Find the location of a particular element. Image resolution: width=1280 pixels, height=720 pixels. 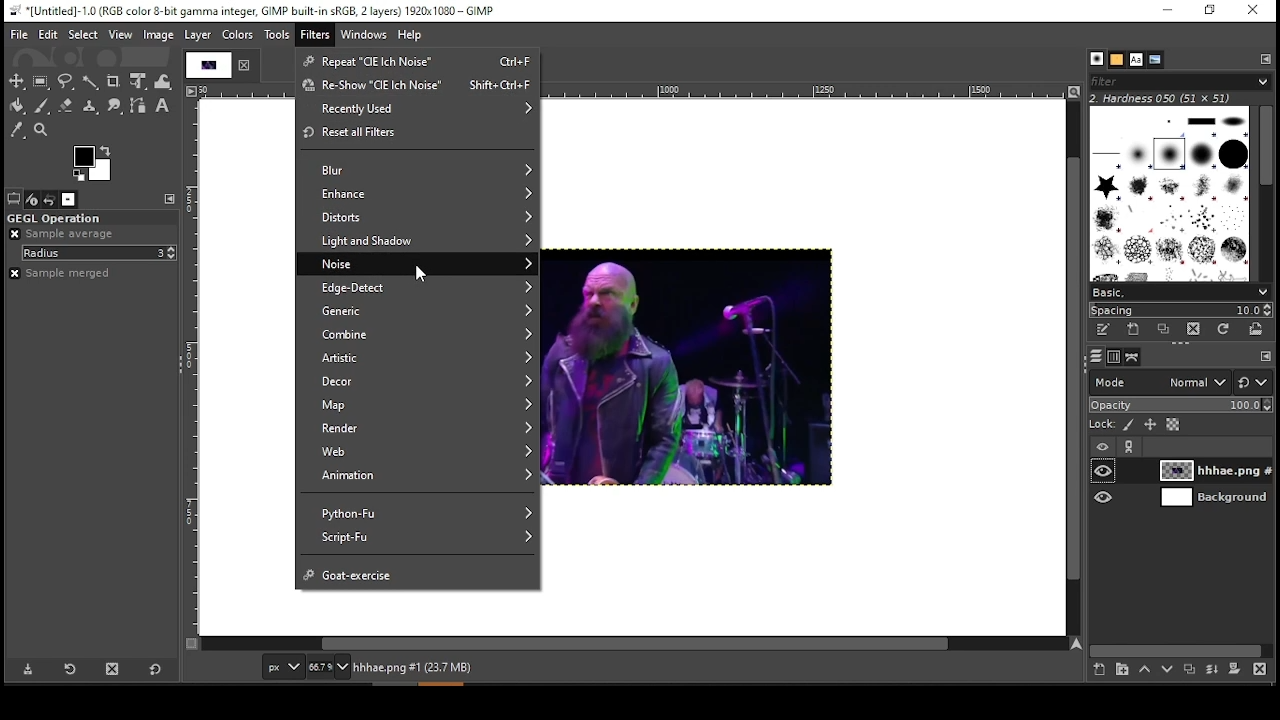

close window is located at coordinates (1254, 11).